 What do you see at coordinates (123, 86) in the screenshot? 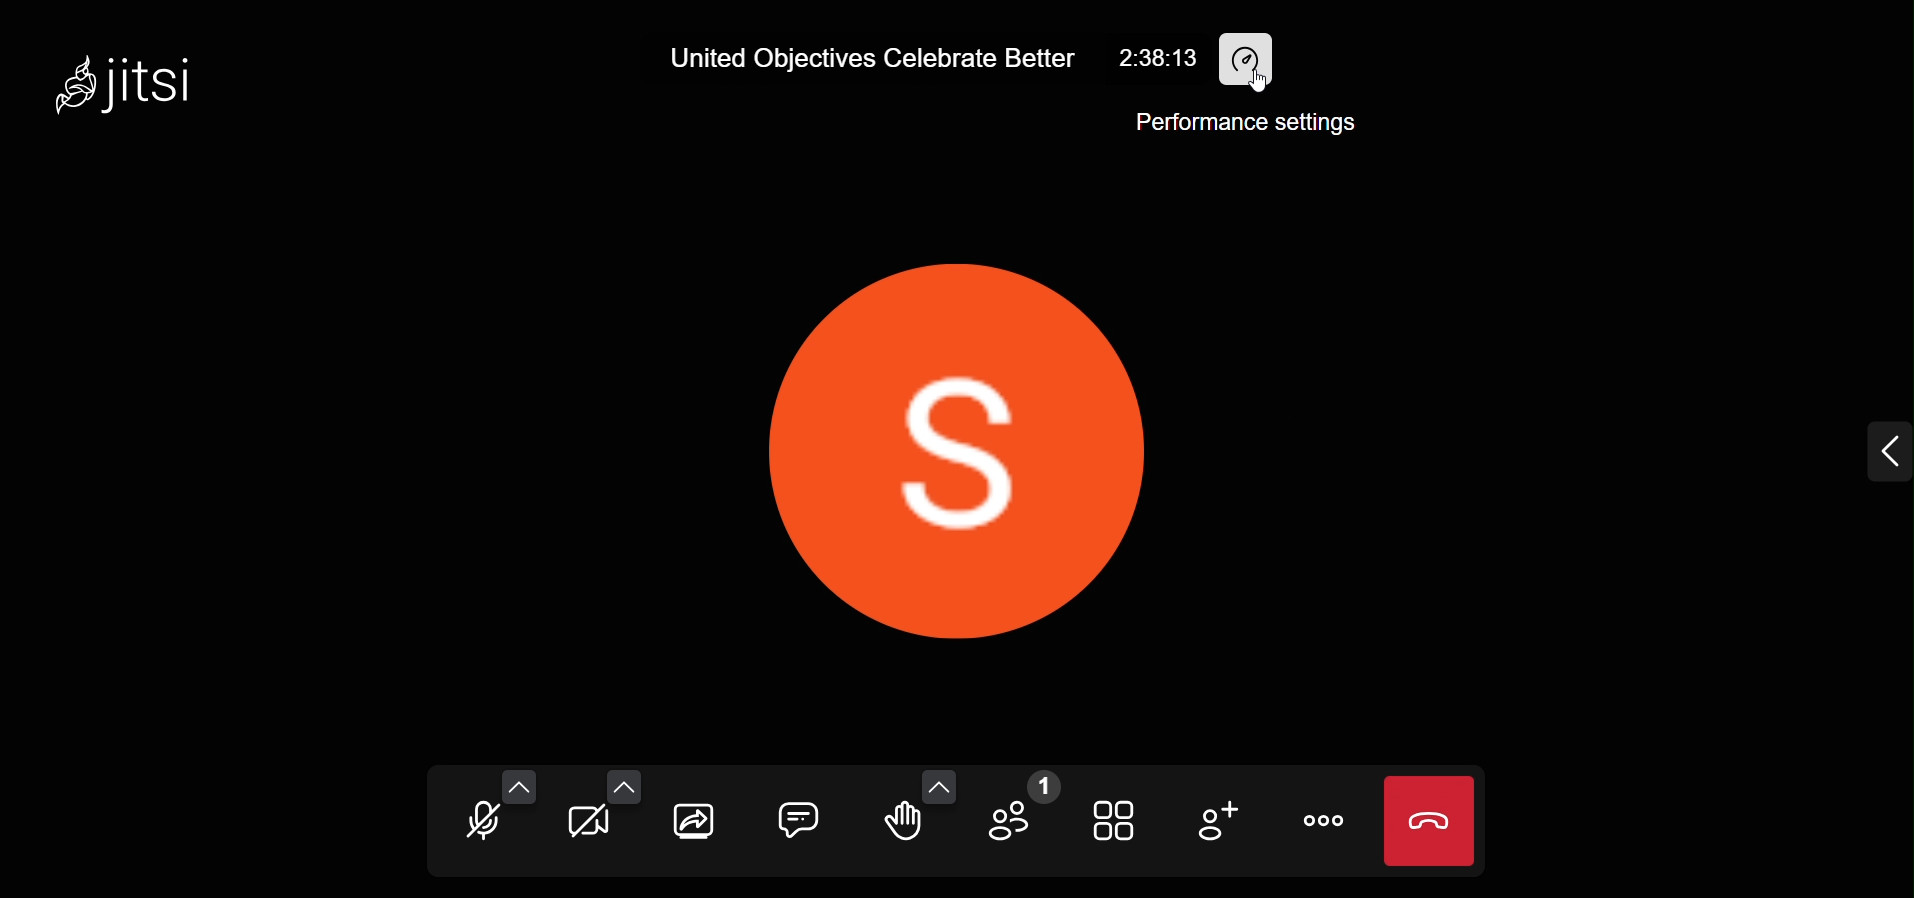
I see `jitsi` at bounding box center [123, 86].